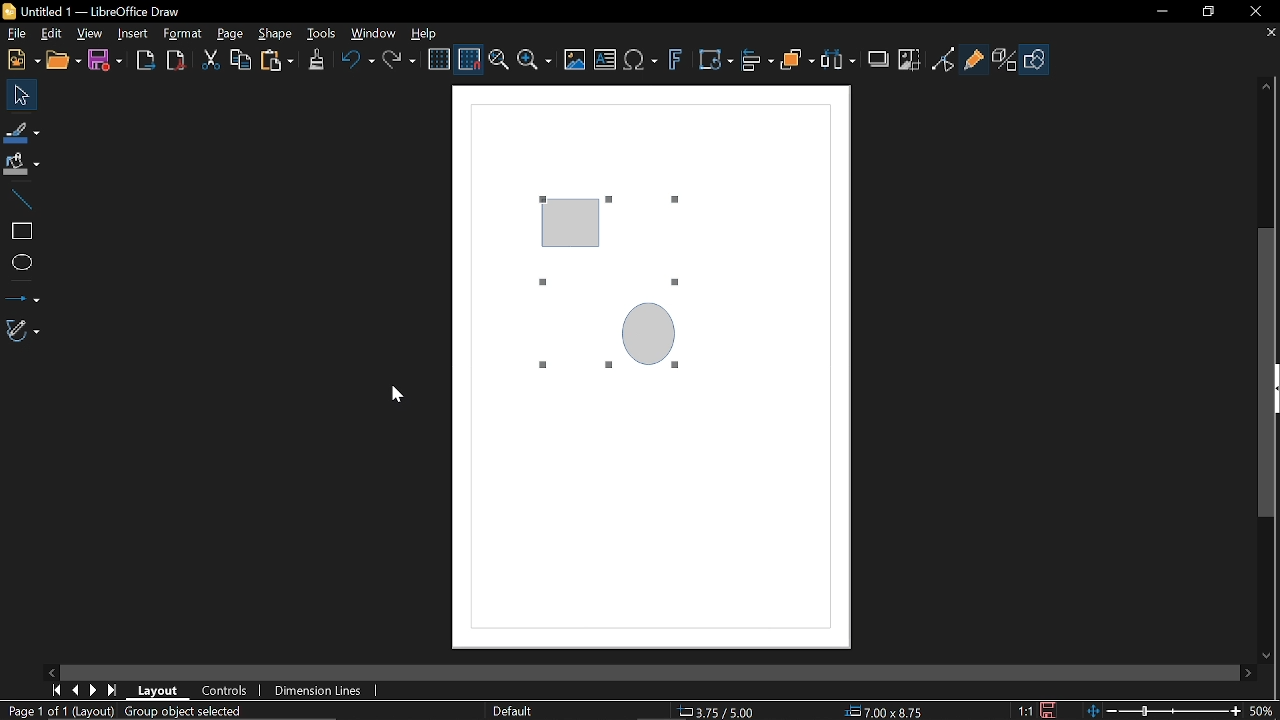 The image size is (1280, 720). I want to click on Location, so click(719, 712).